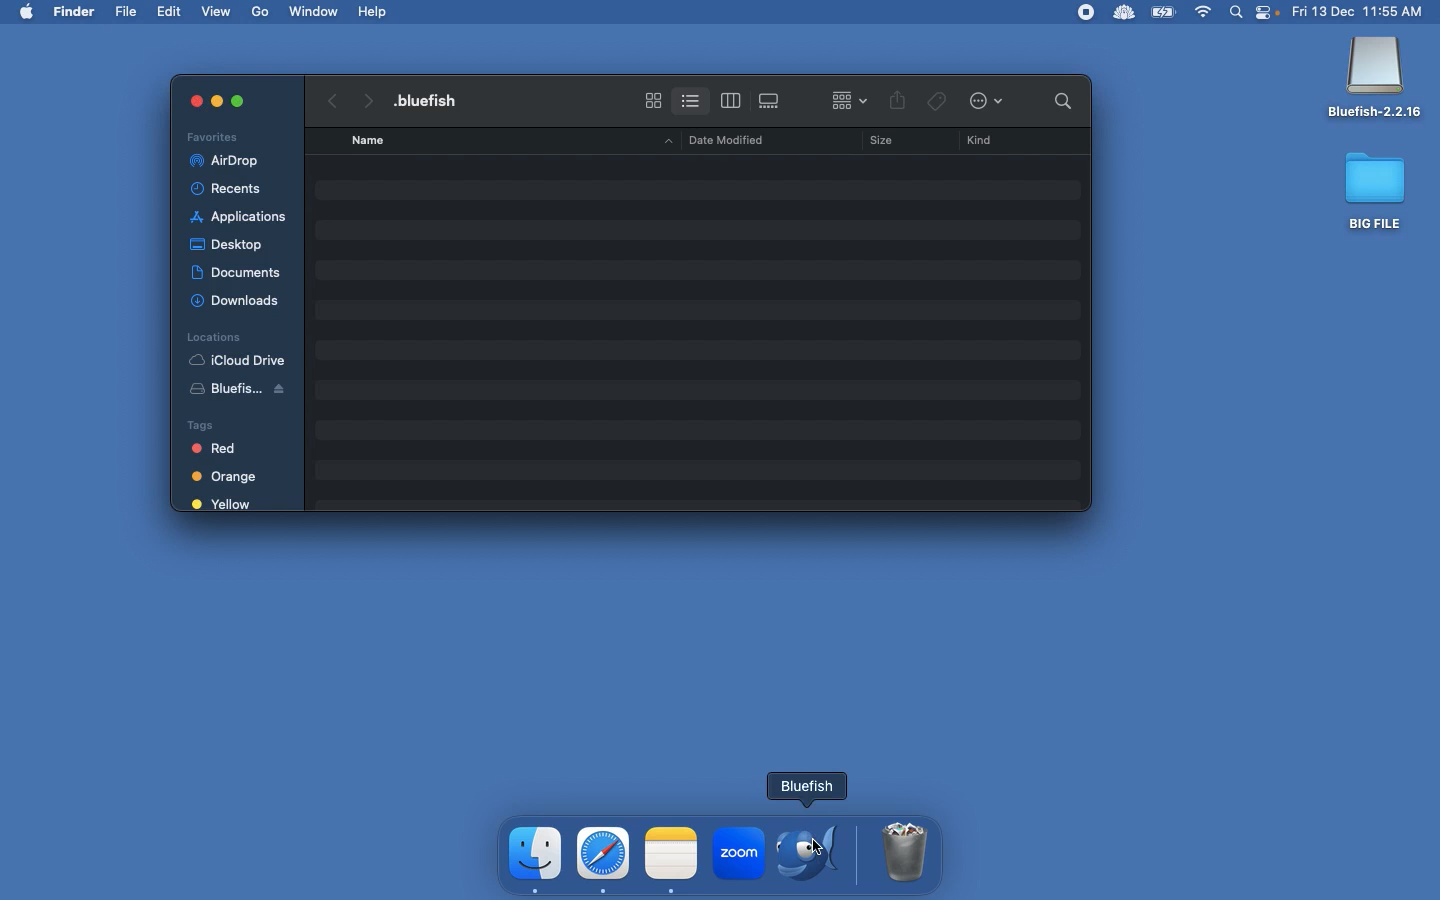 This screenshot has height=900, width=1440. What do you see at coordinates (26, 10) in the screenshot?
I see `mac logo` at bounding box center [26, 10].